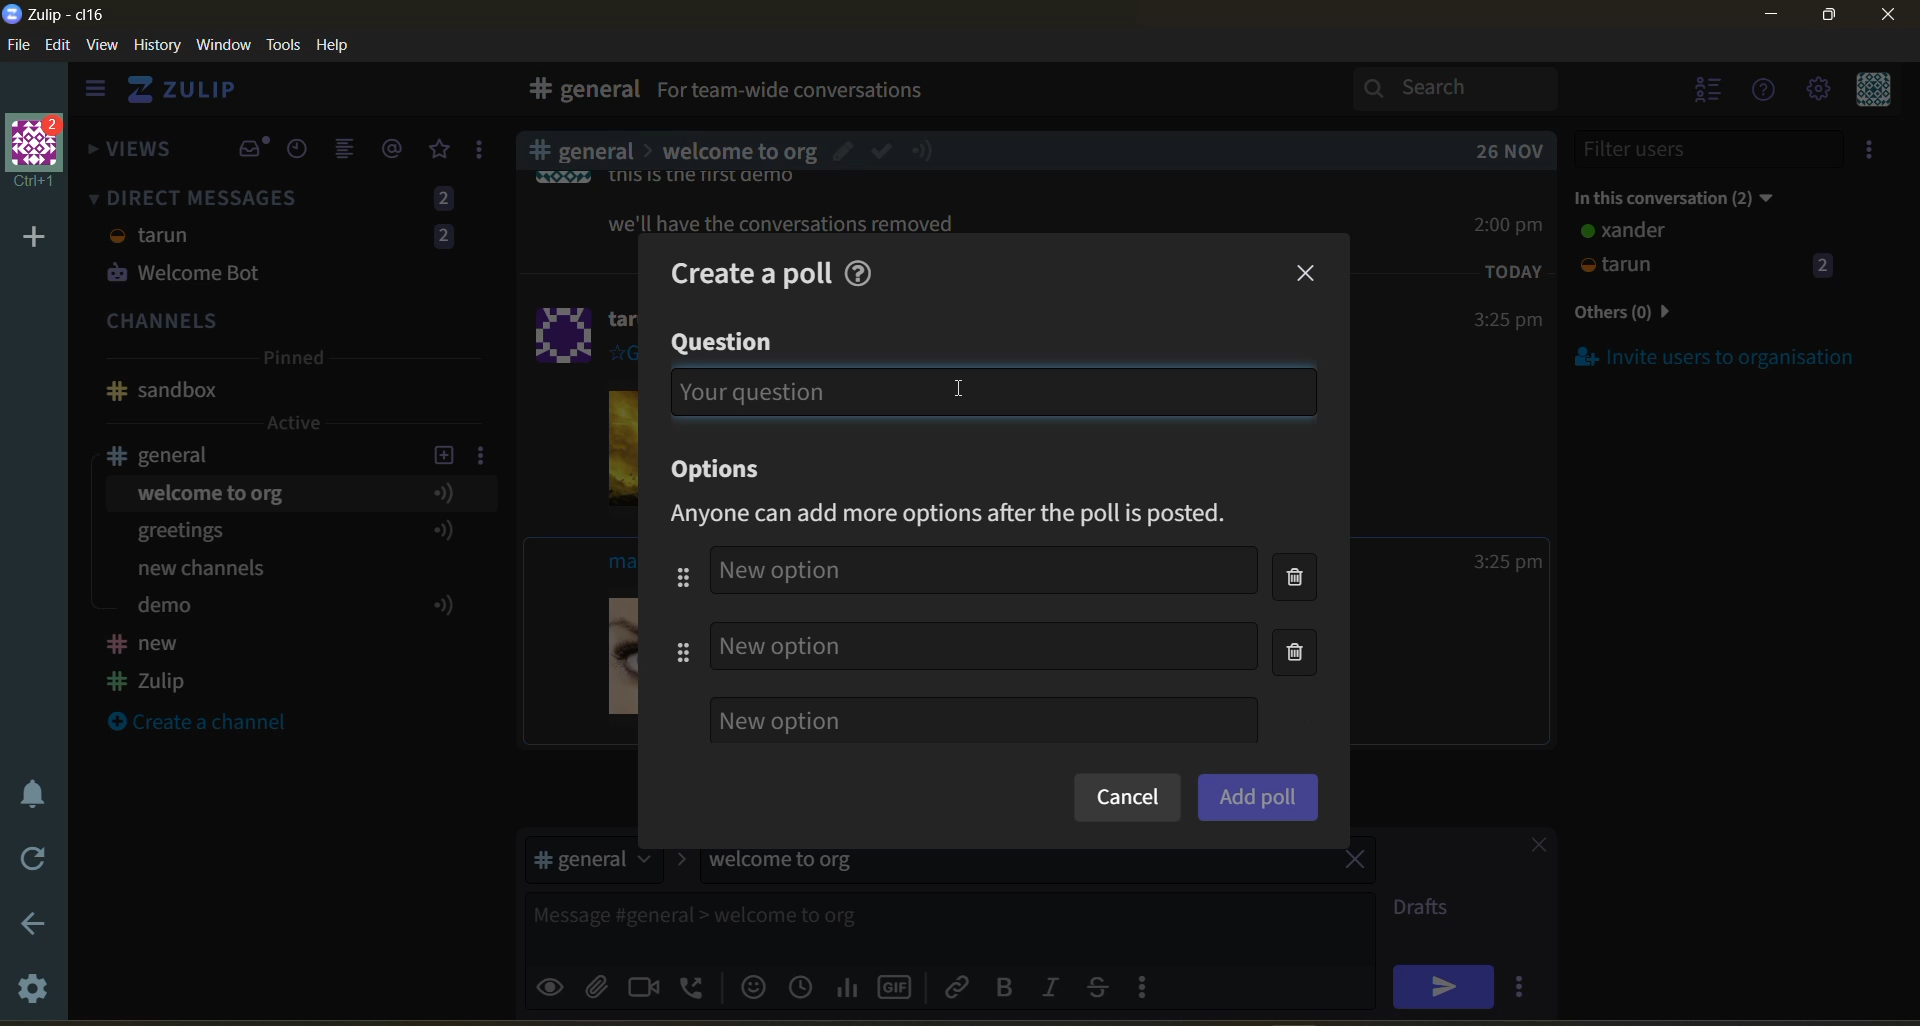 The image size is (1920, 1026). Describe the element at coordinates (58, 47) in the screenshot. I see `edit` at that location.